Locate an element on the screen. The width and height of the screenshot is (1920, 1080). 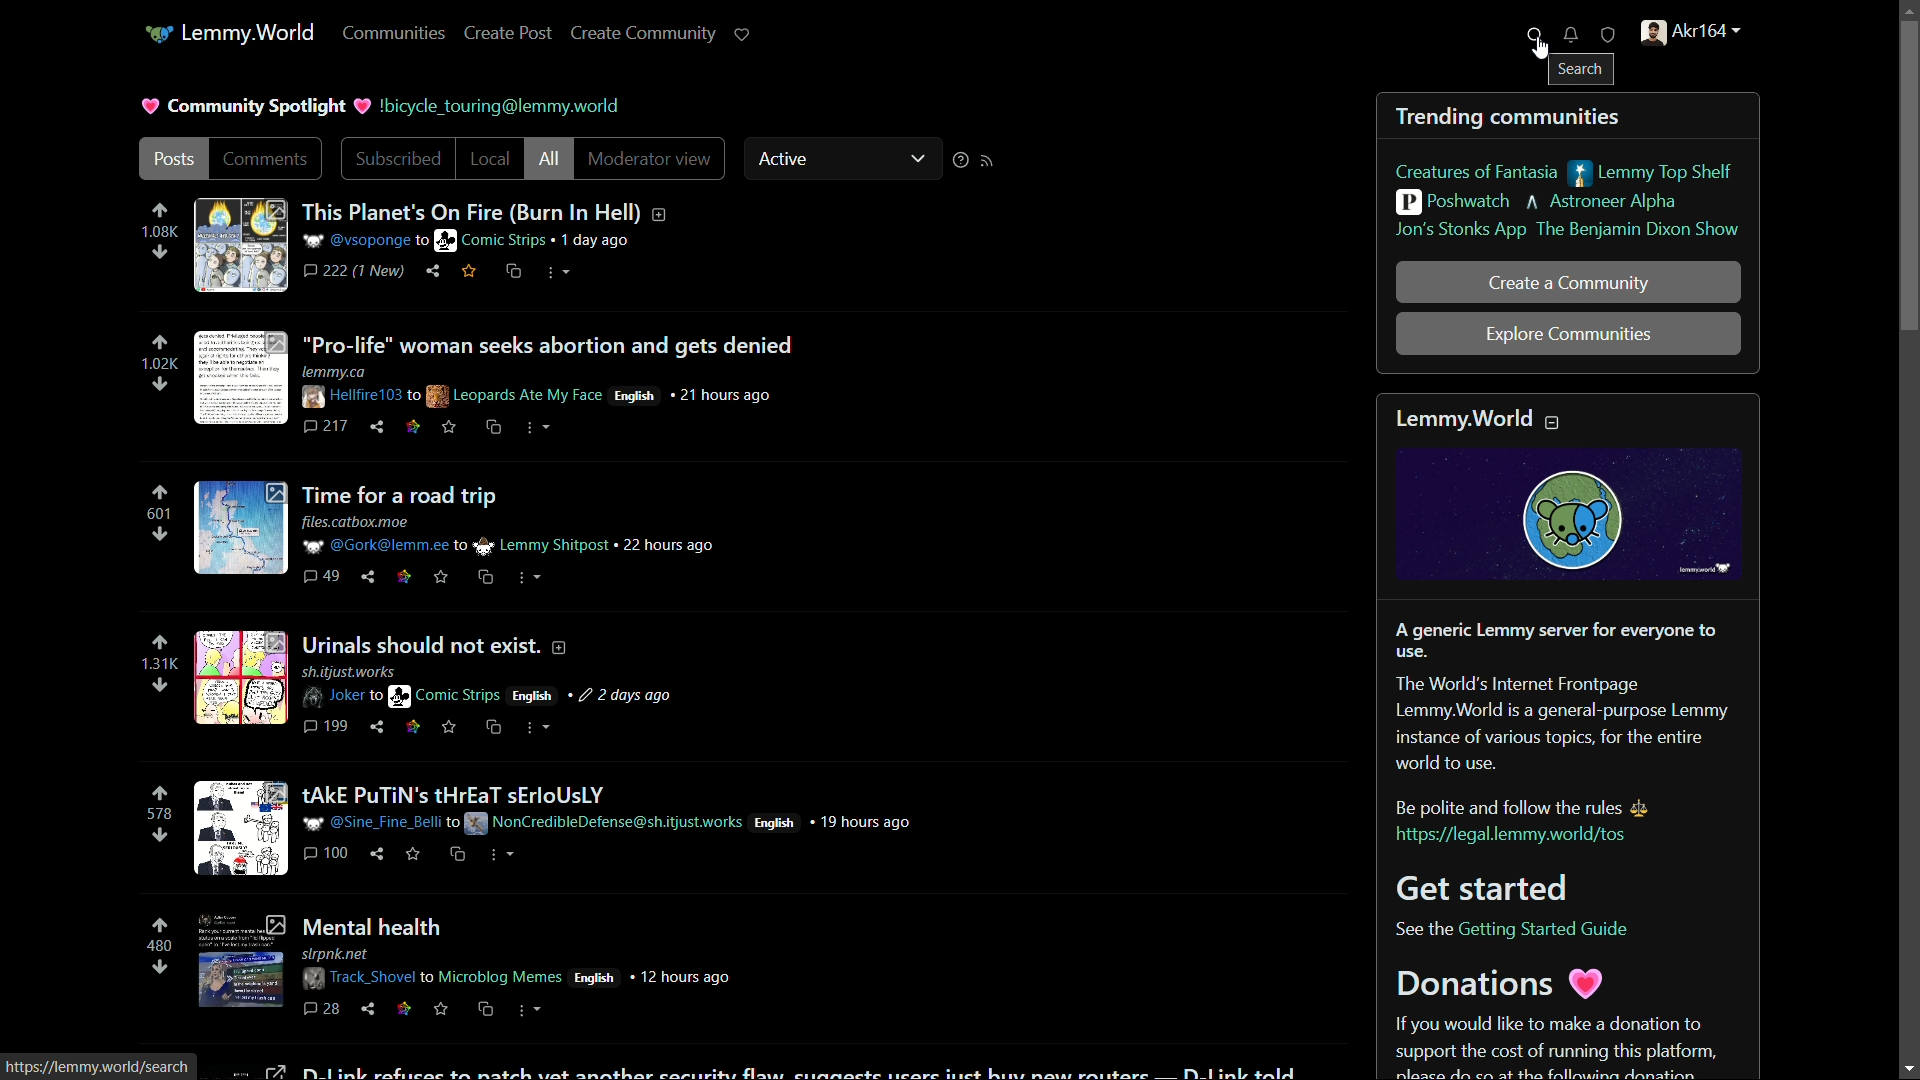
server name is located at coordinates (248, 32).